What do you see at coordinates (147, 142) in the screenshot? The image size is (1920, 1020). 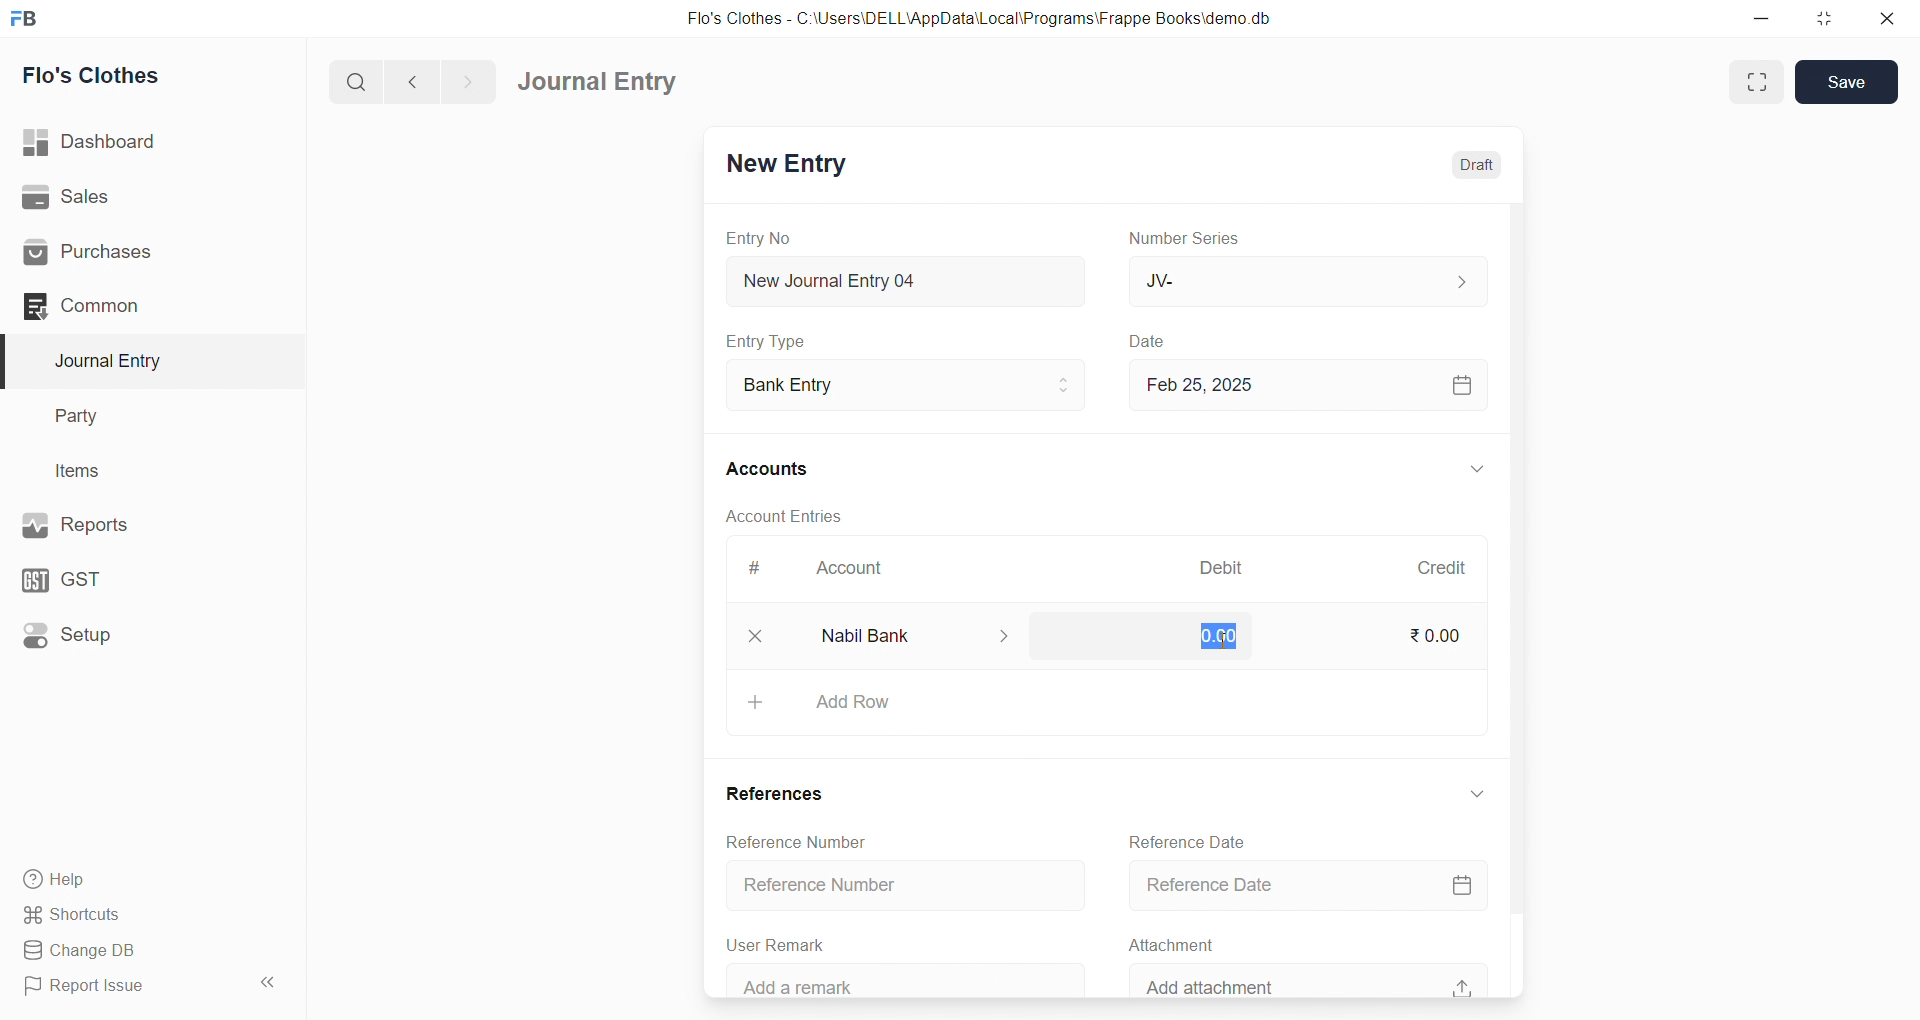 I see `Dashboard` at bounding box center [147, 142].